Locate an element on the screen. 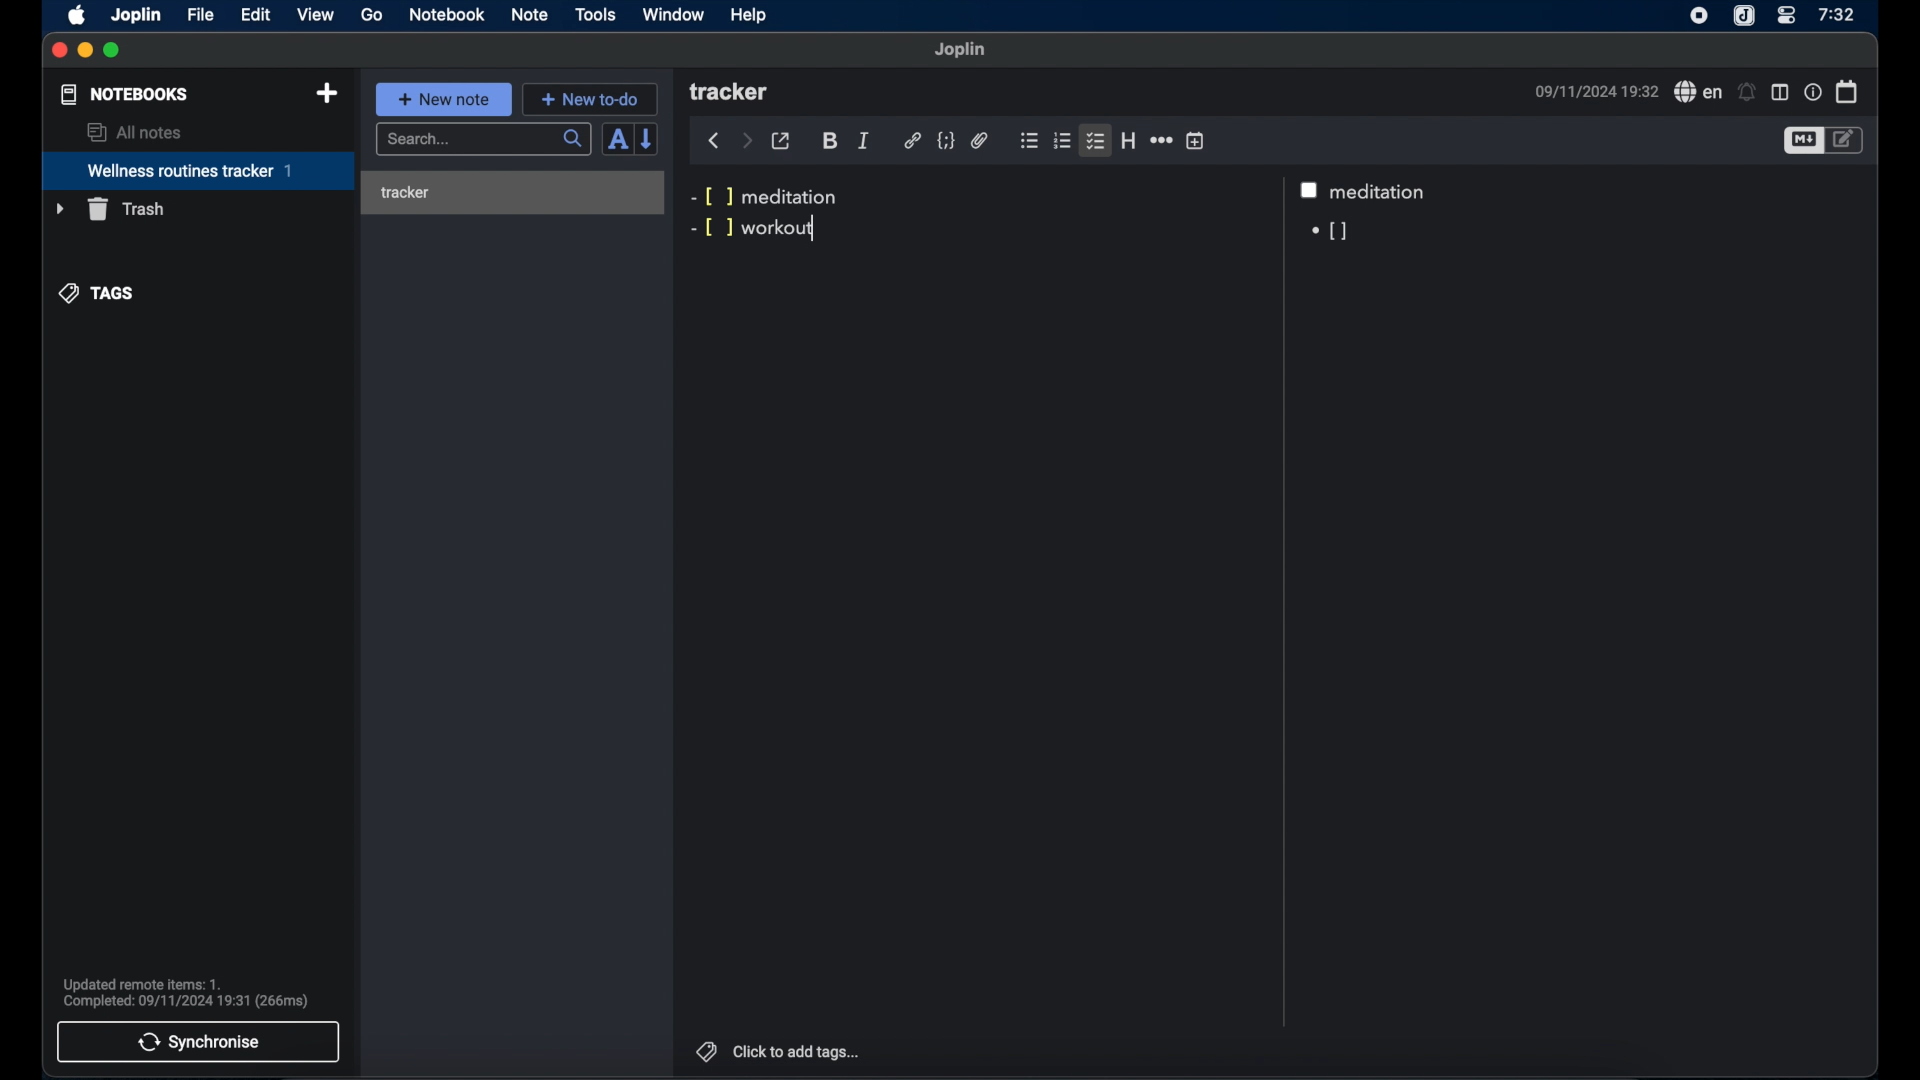 The width and height of the screenshot is (1920, 1080). italic is located at coordinates (864, 141).